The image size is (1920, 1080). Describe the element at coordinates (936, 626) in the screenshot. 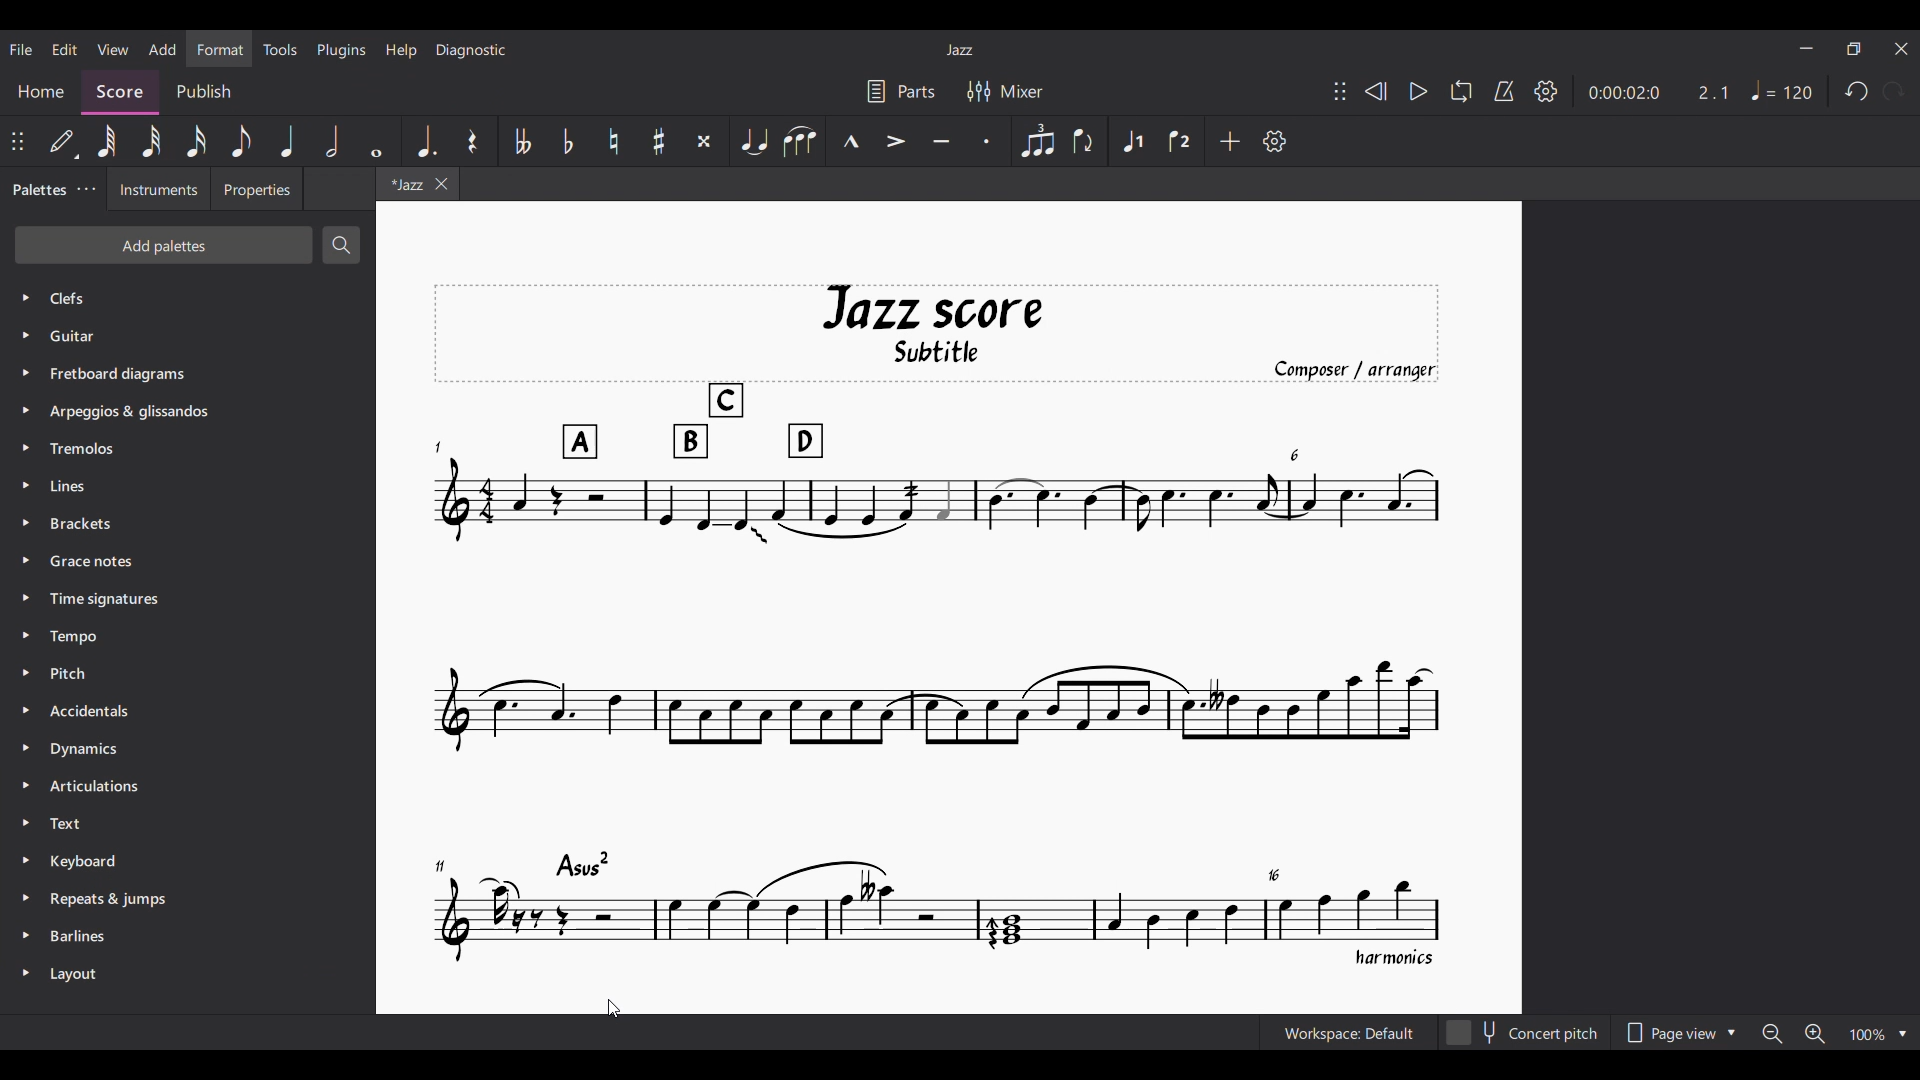

I see `Measure numbers added to score` at that location.